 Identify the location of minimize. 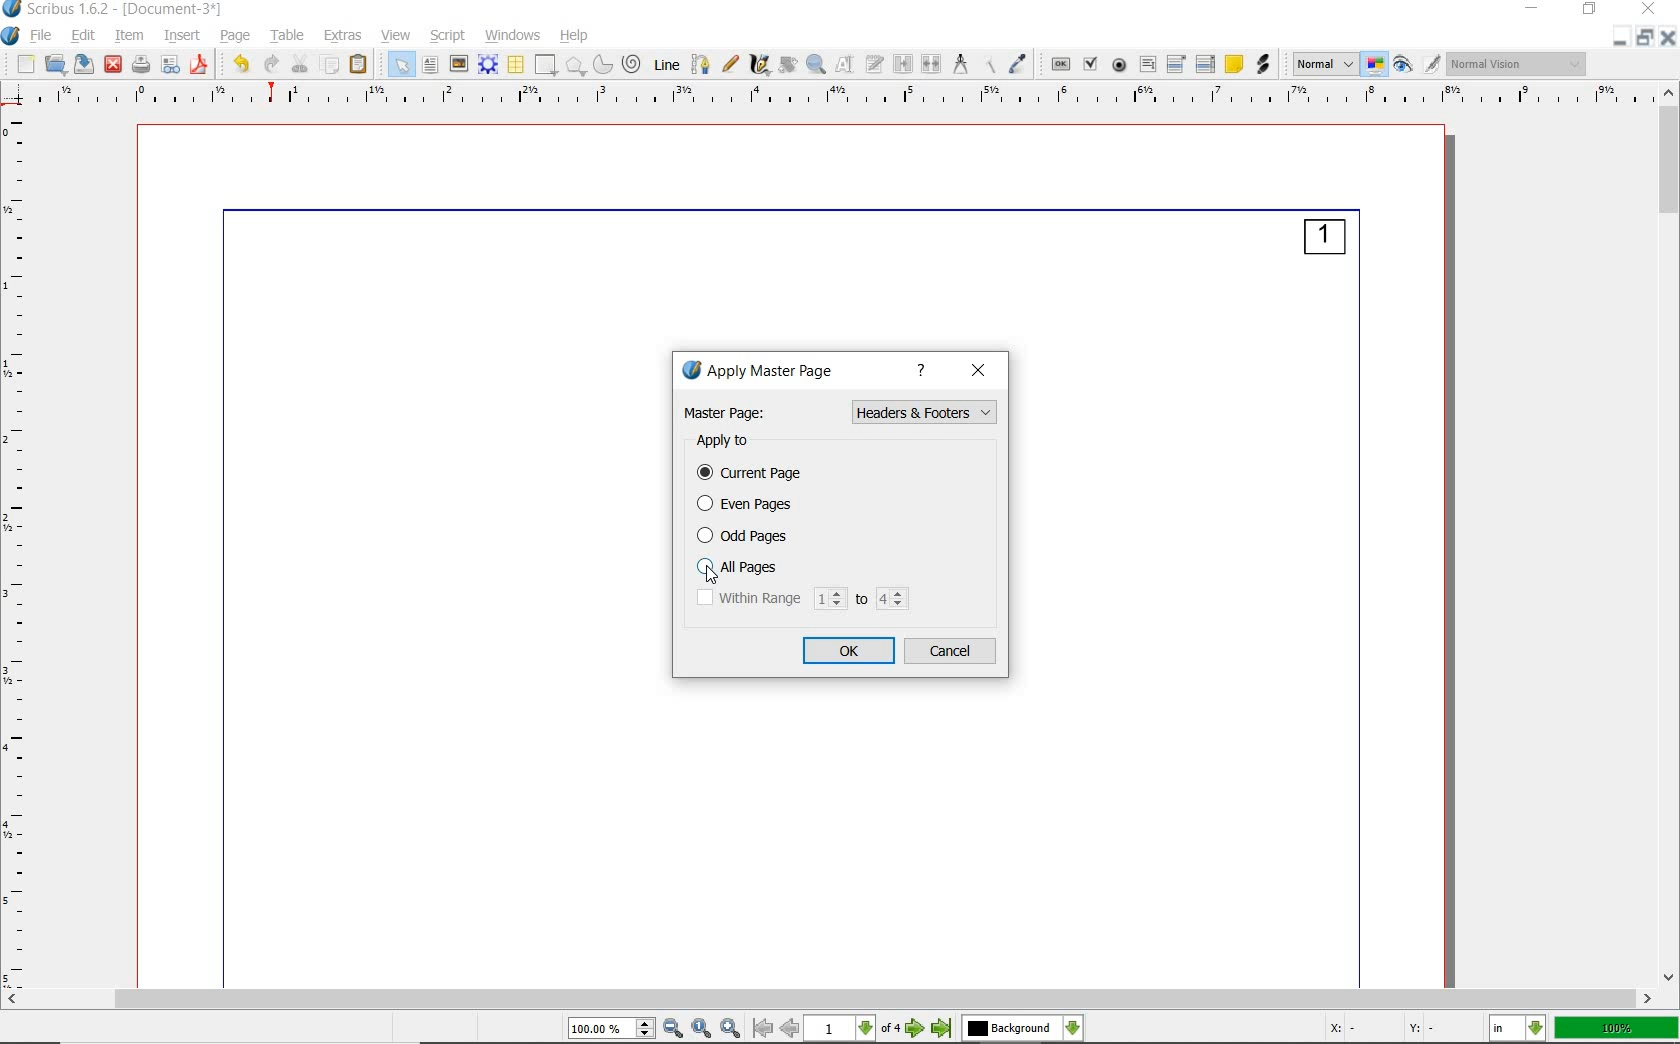
(1536, 8).